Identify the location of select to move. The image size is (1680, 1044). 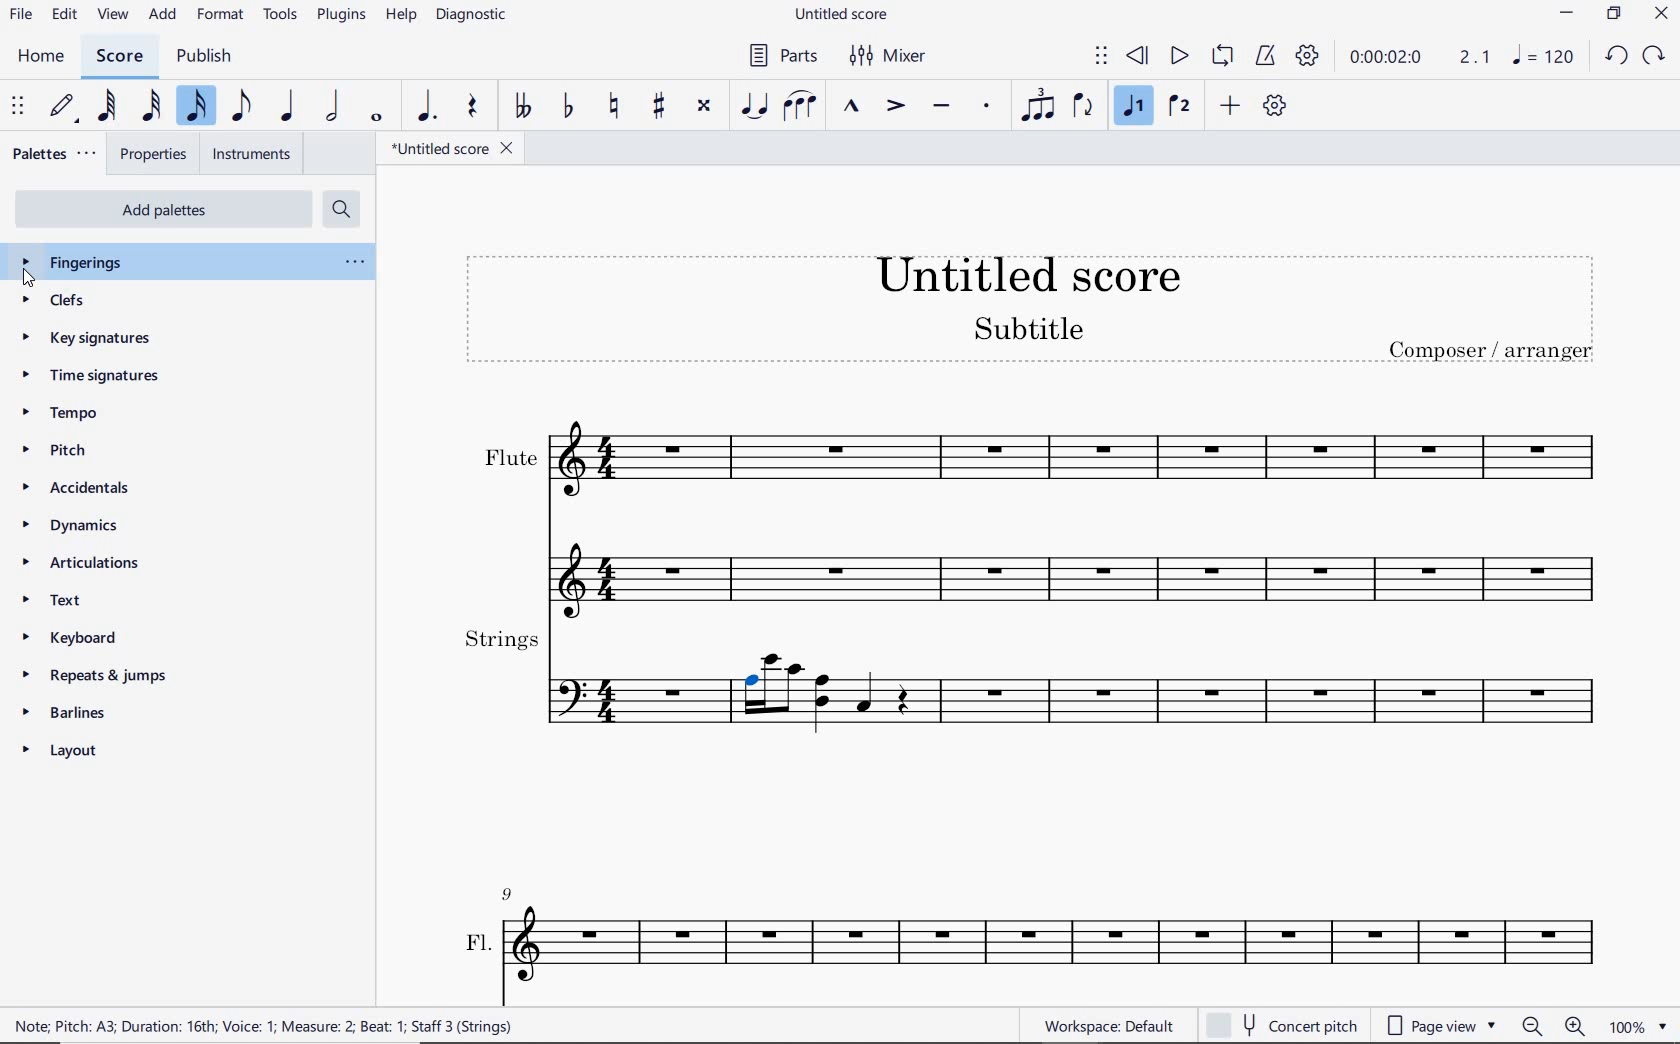
(1100, 57).